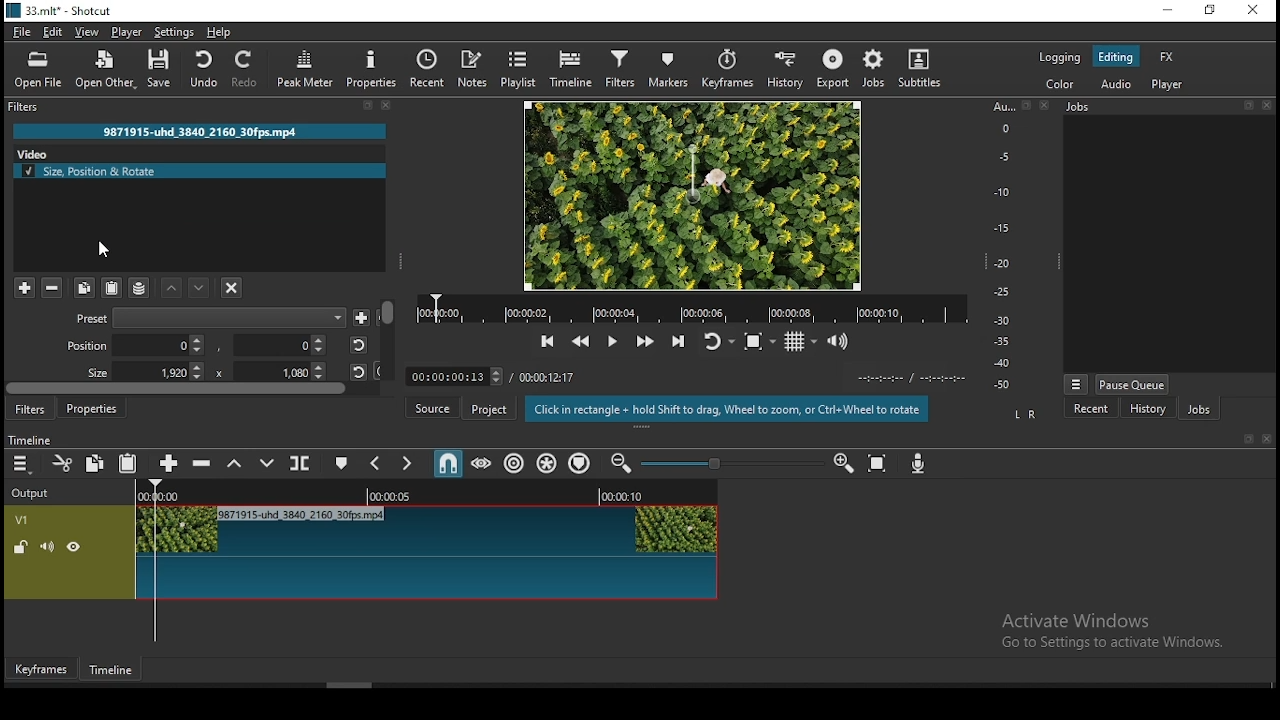 The height and width of the screenshot is (720, 1280). Describe the element at coordinates (92, 408) in the screenshot. I see `properties` at that location.